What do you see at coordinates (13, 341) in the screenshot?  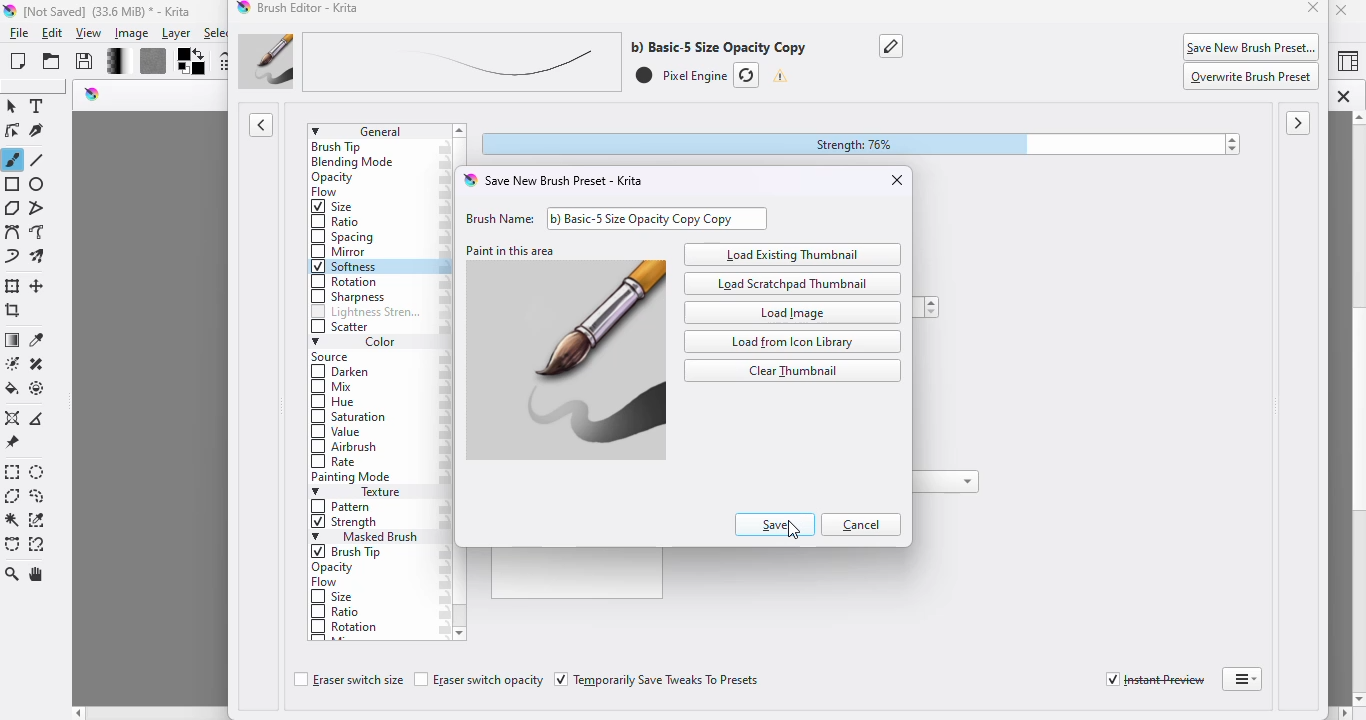 I see `draw a gradient` at bounding box center [13, 341].